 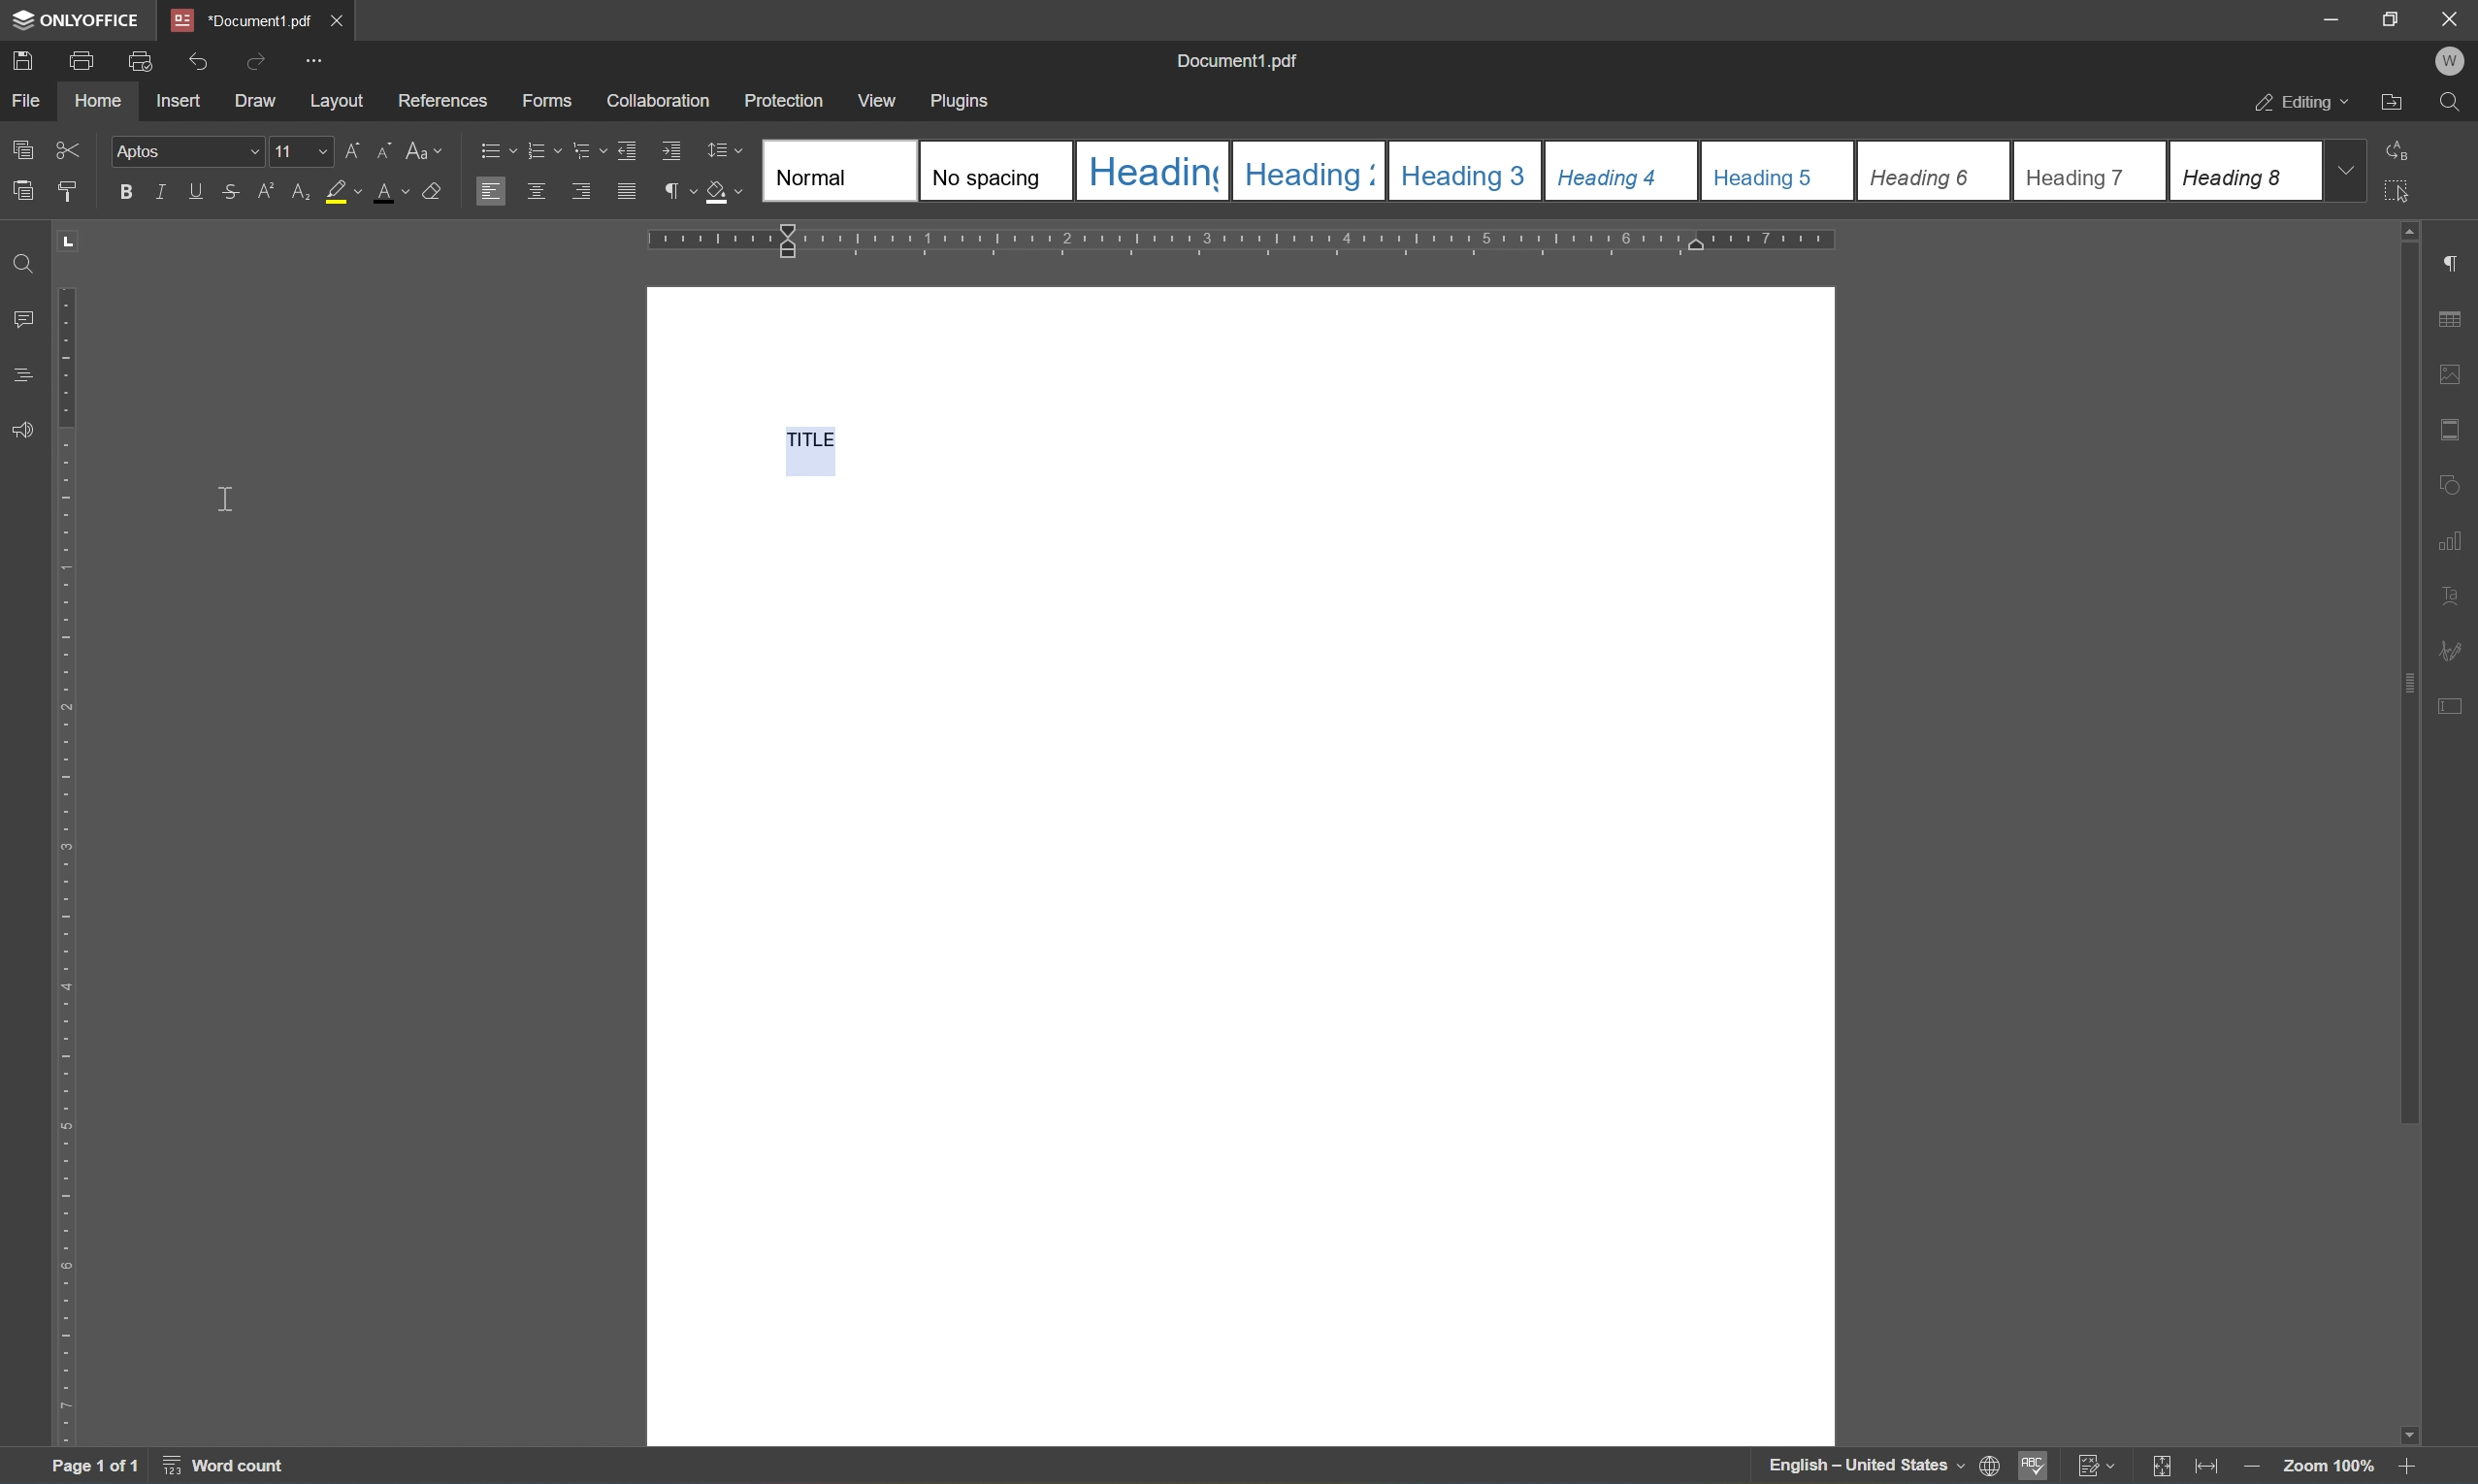 What do you see at coordinates (229, 1468) in the screenshot?
I see `word count` at bounding box center [229, 1468].